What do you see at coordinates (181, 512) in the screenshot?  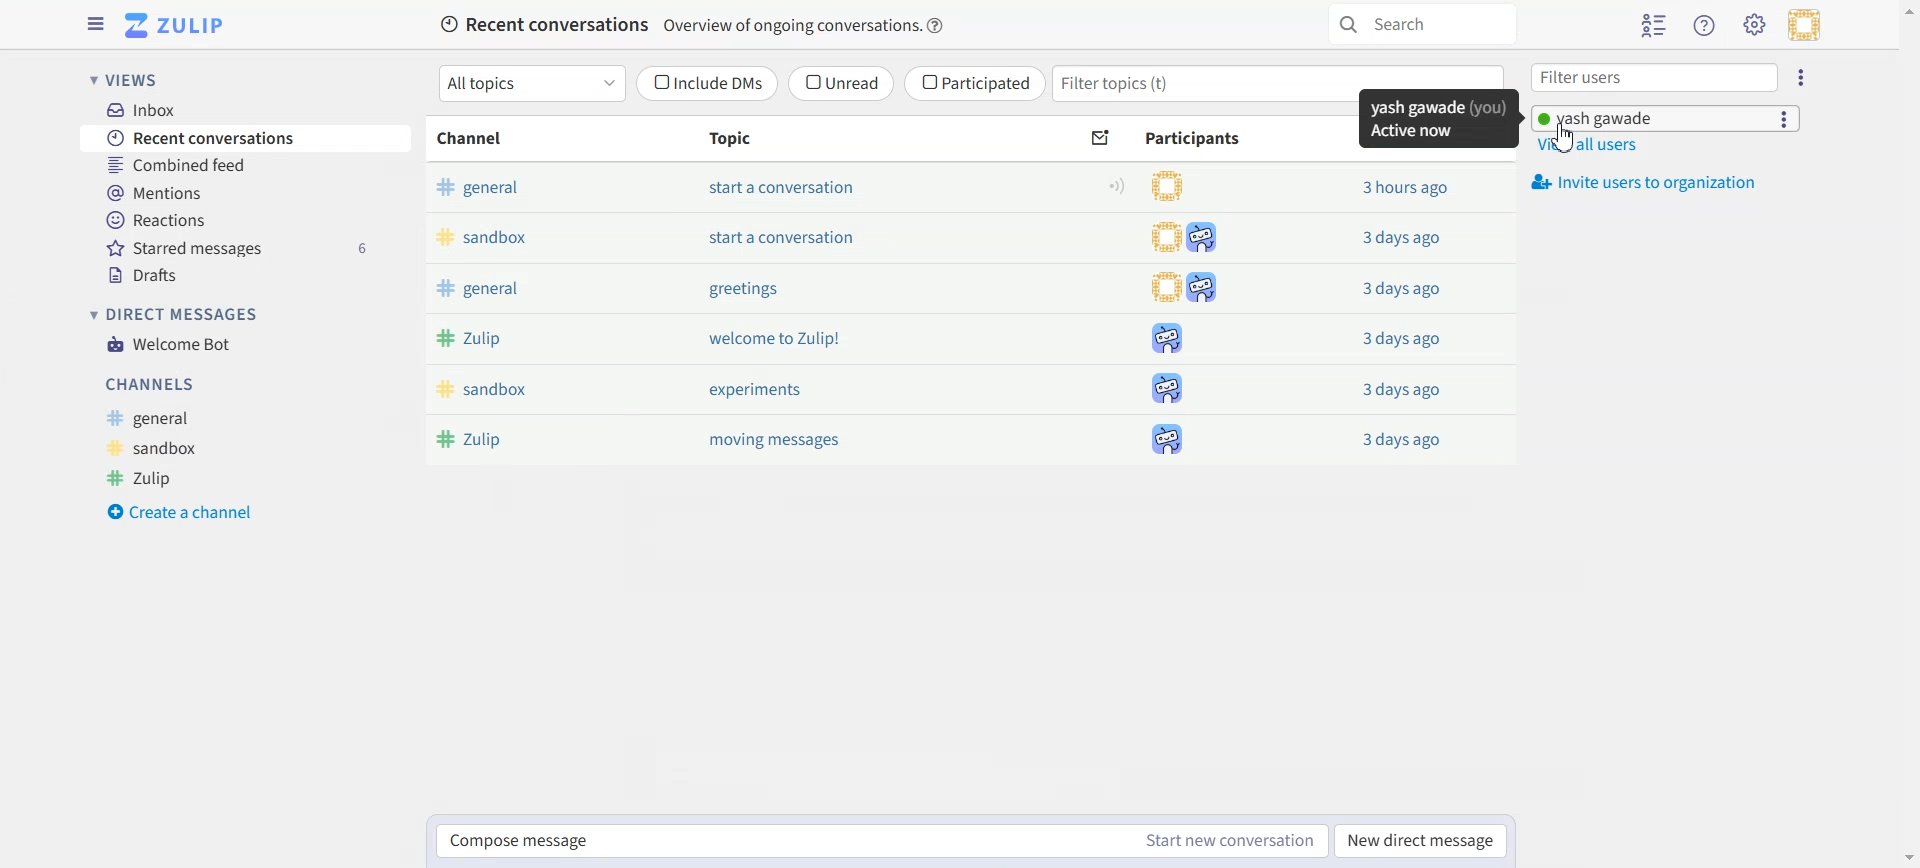 I see `Create a channel` at bounding box center [181, 512].